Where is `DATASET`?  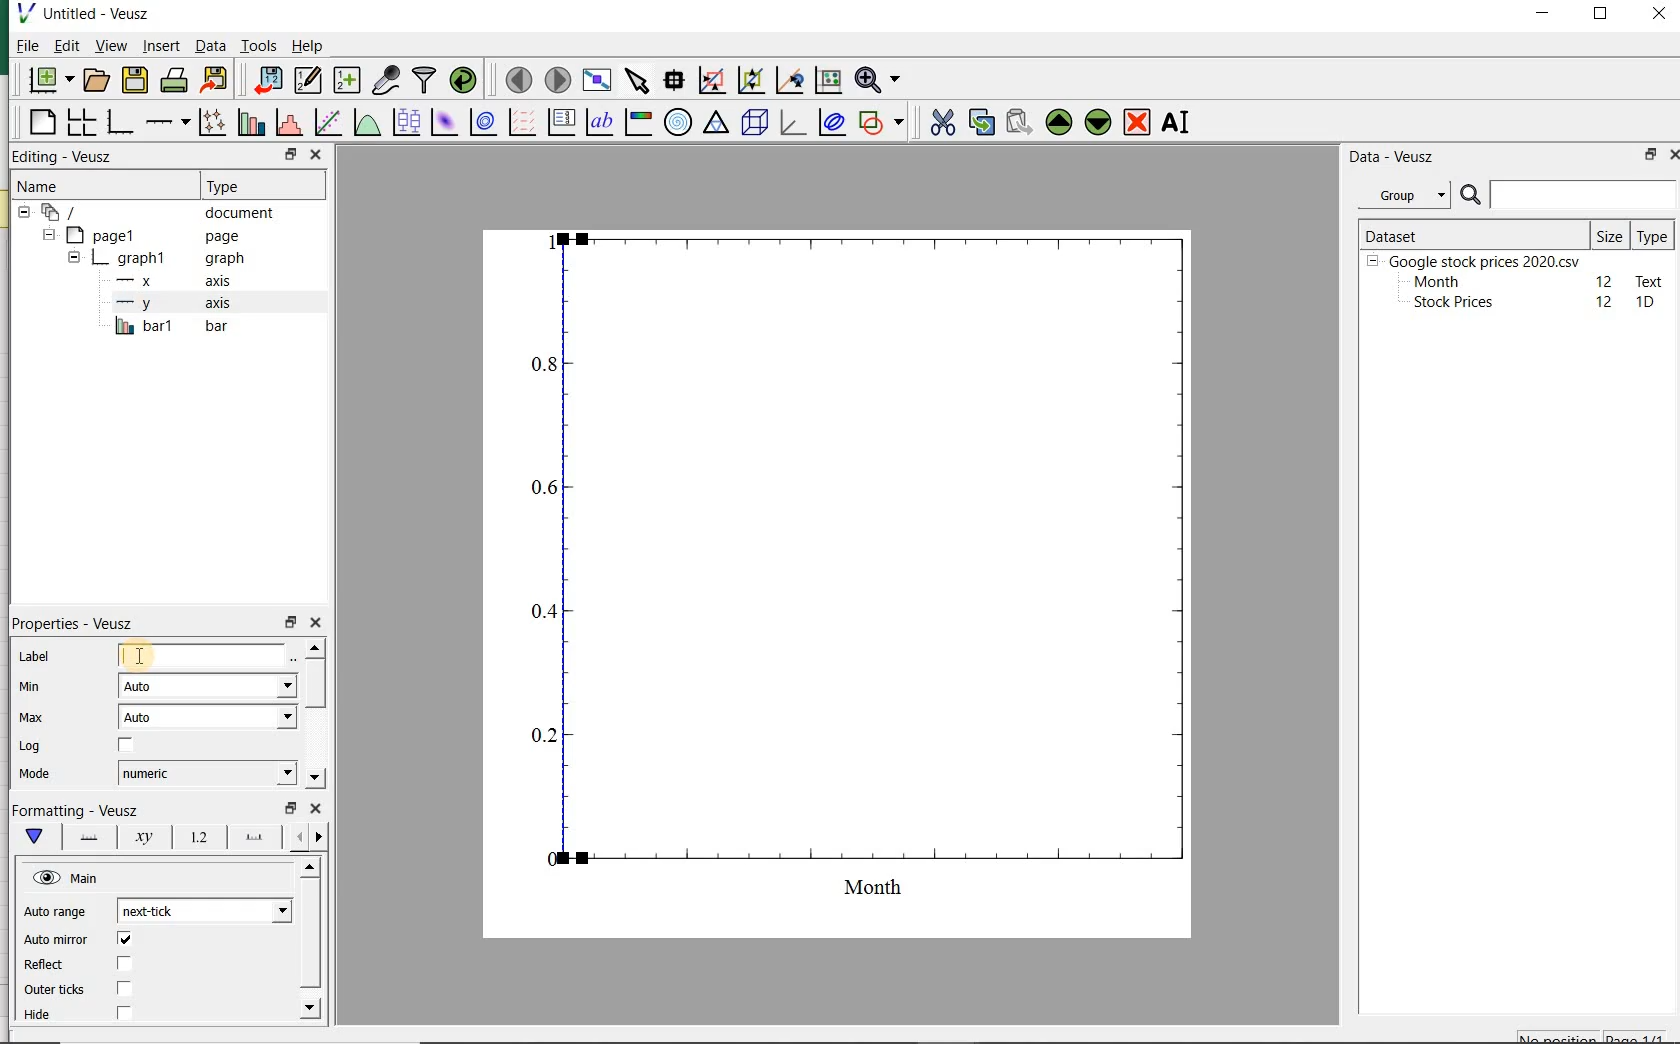
DATASET is located at coordinates (1472, 232).